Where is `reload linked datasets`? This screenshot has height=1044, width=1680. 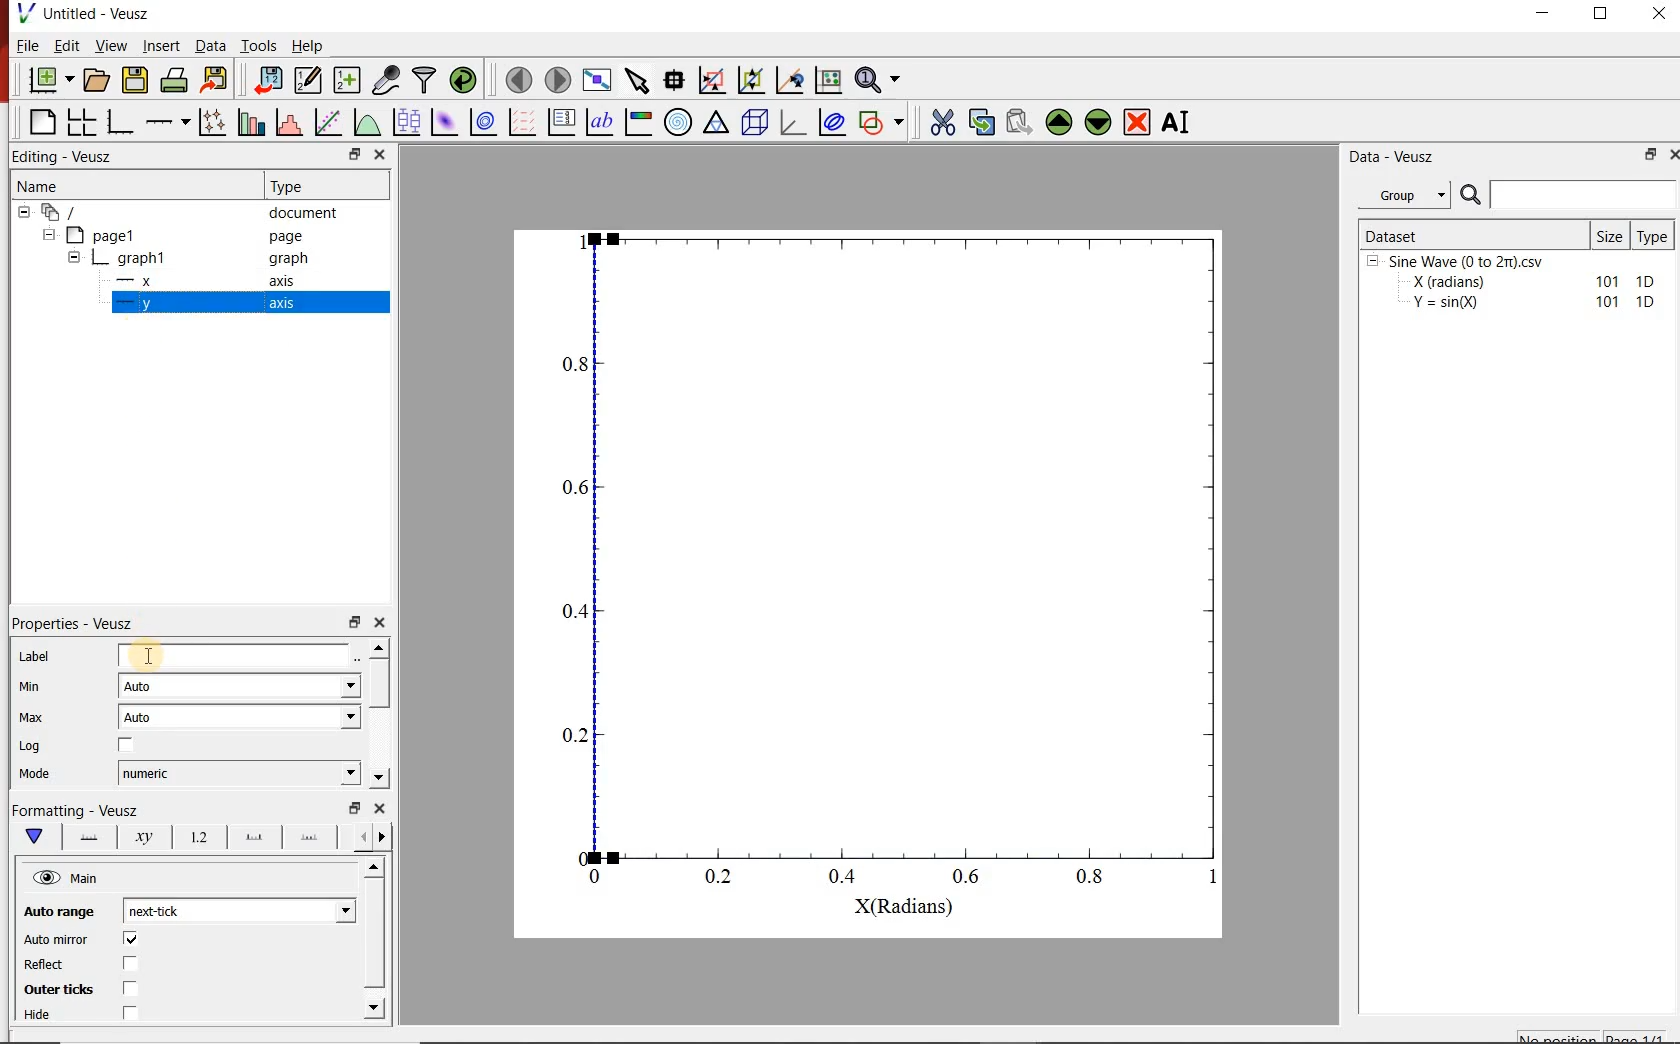
reload linked datasets is located at coordinates (466, 80).